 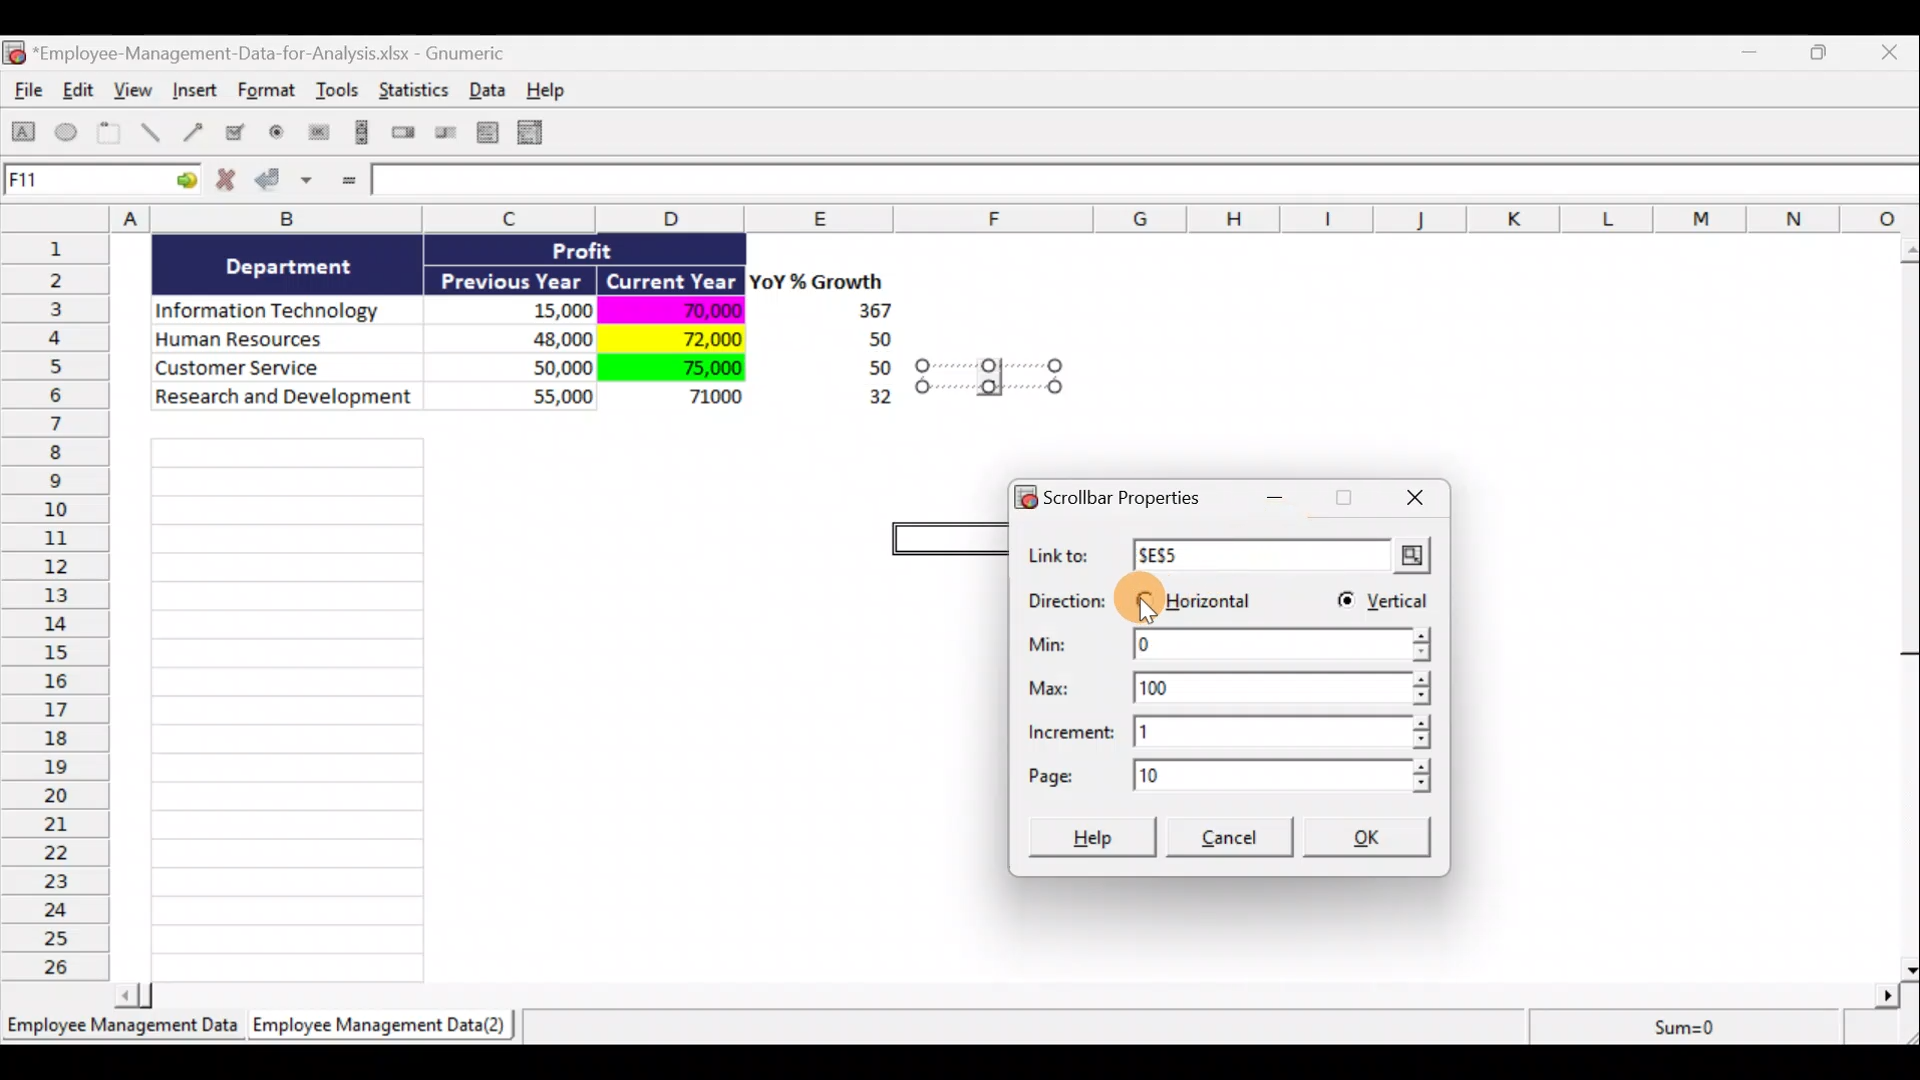 What do you see at coordinates (1381, 604) in the screenshot?
I see `Vertical` at bounding box center [1381, 604].